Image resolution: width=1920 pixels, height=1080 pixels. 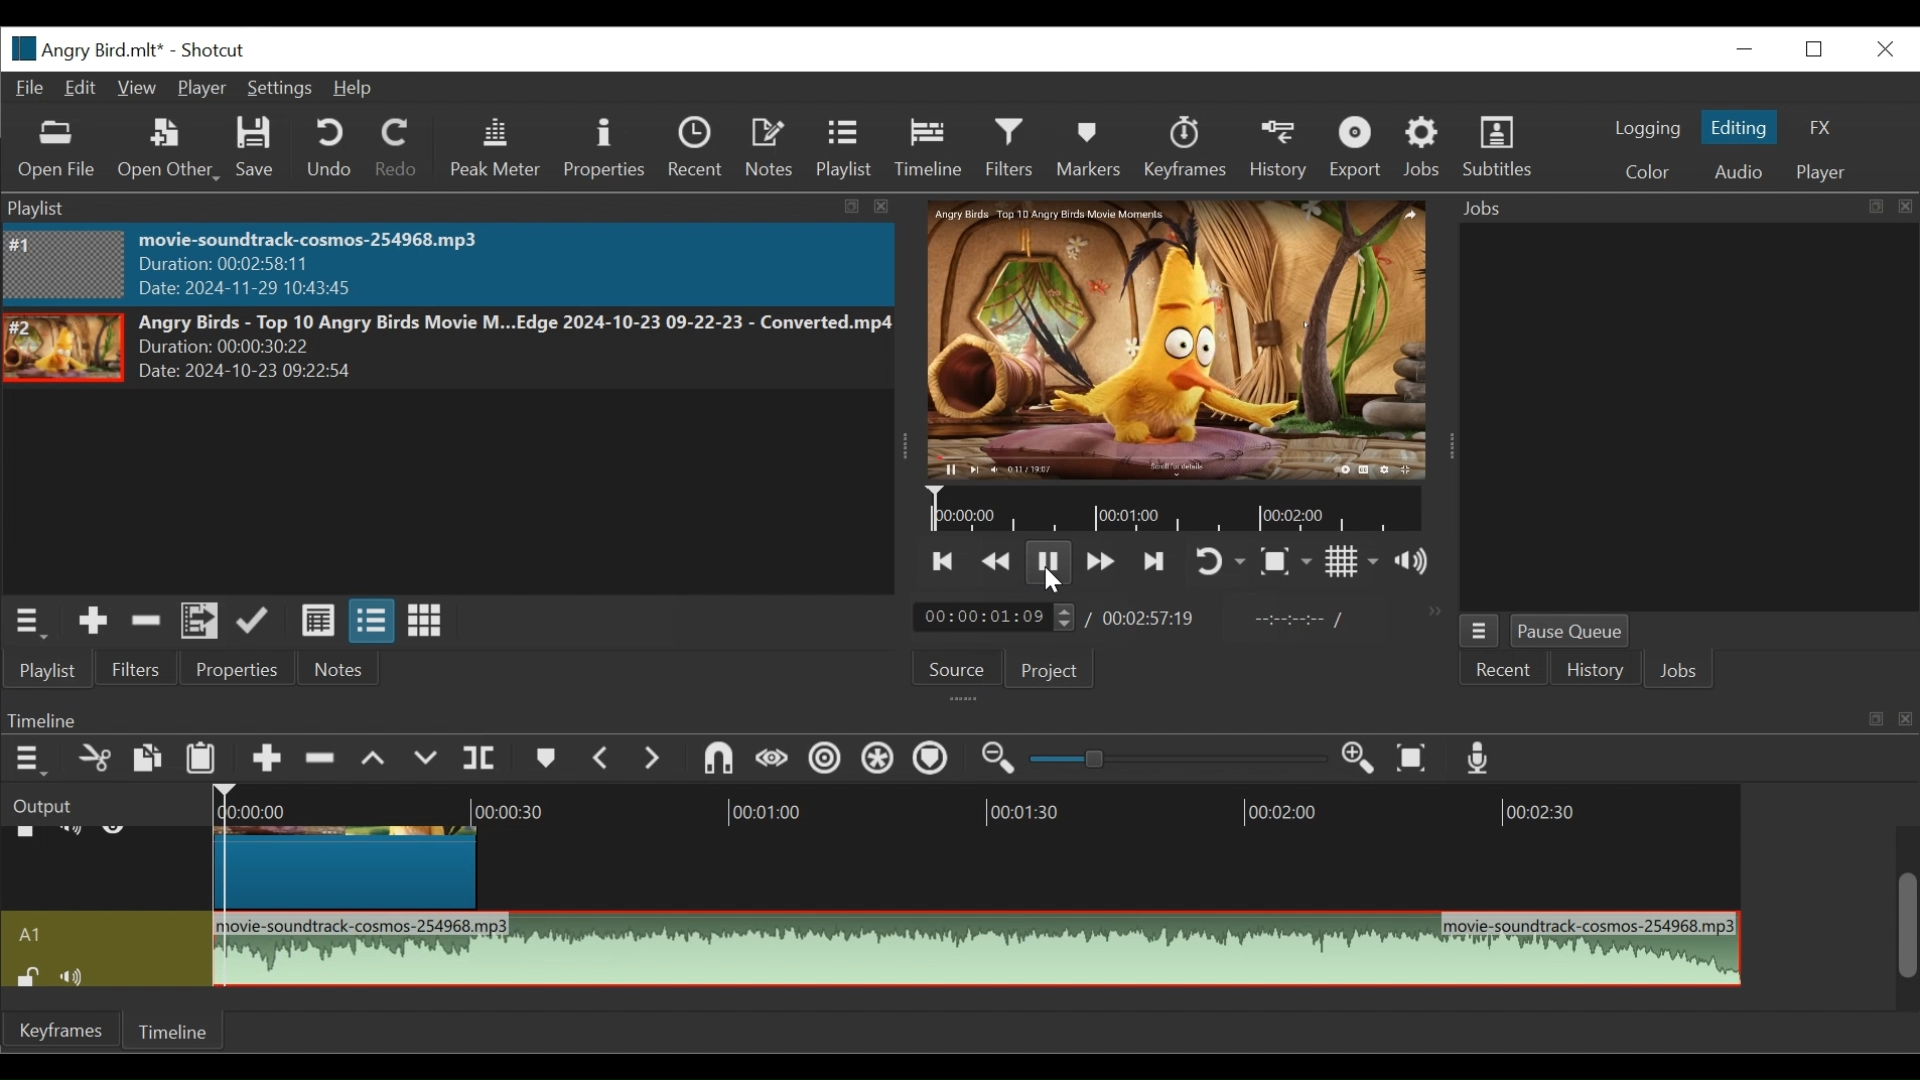 What do you see at coordinates (1907, 904) in the screenshot?
I see `Scrollbar` at bounding box center [1907, 904].